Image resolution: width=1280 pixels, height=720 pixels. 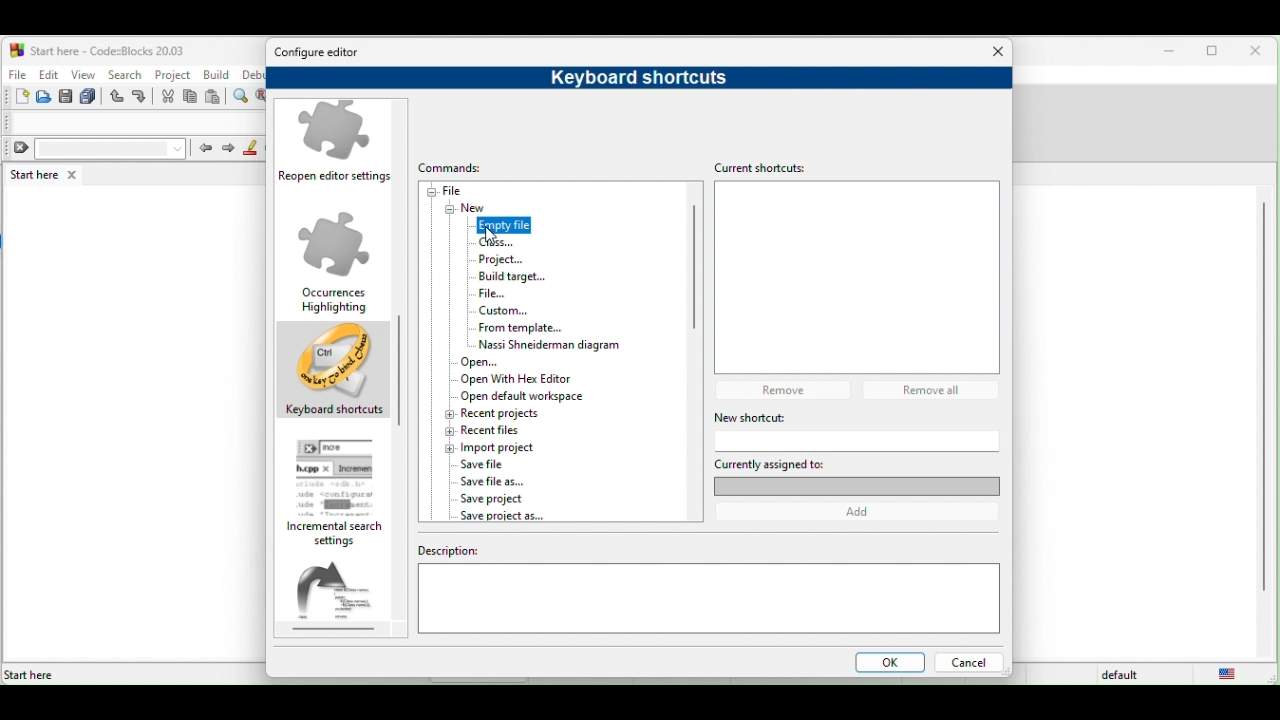 I want to click on recent file, so click(x=513, y=430).